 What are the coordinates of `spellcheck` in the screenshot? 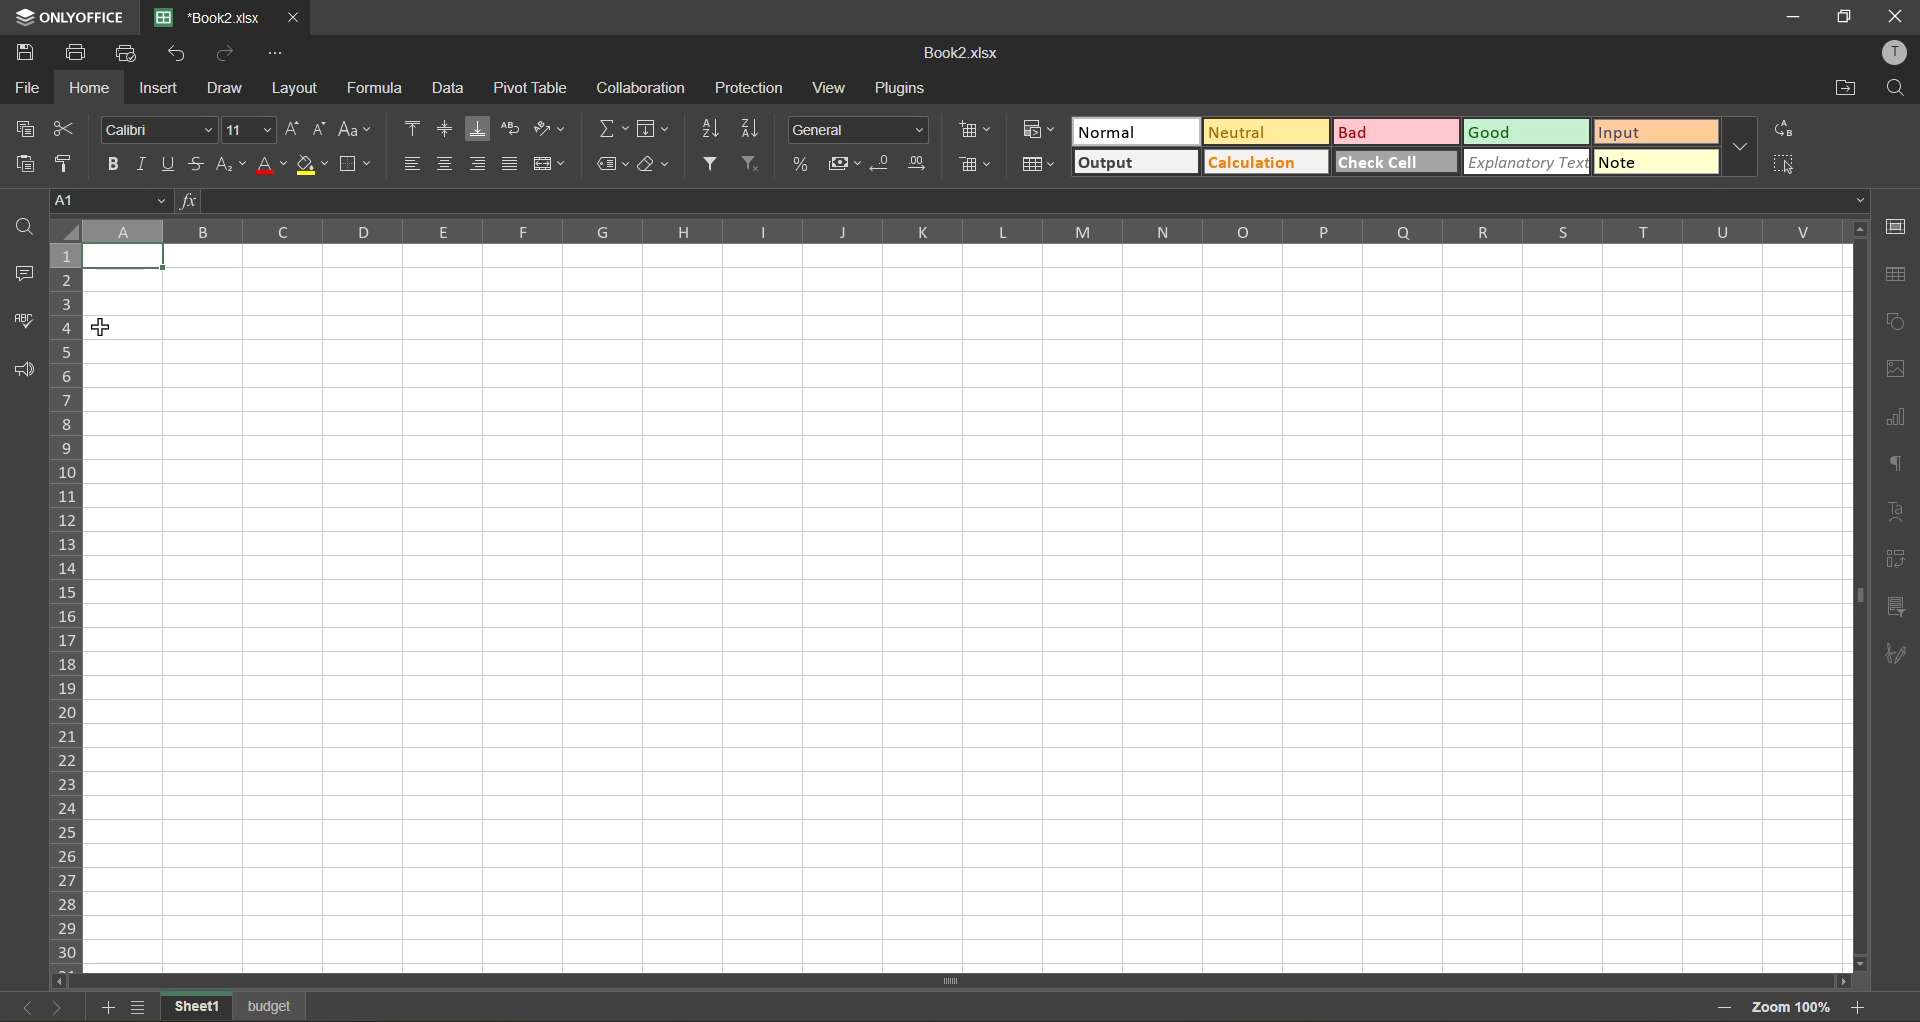 It's located at (22, 321).